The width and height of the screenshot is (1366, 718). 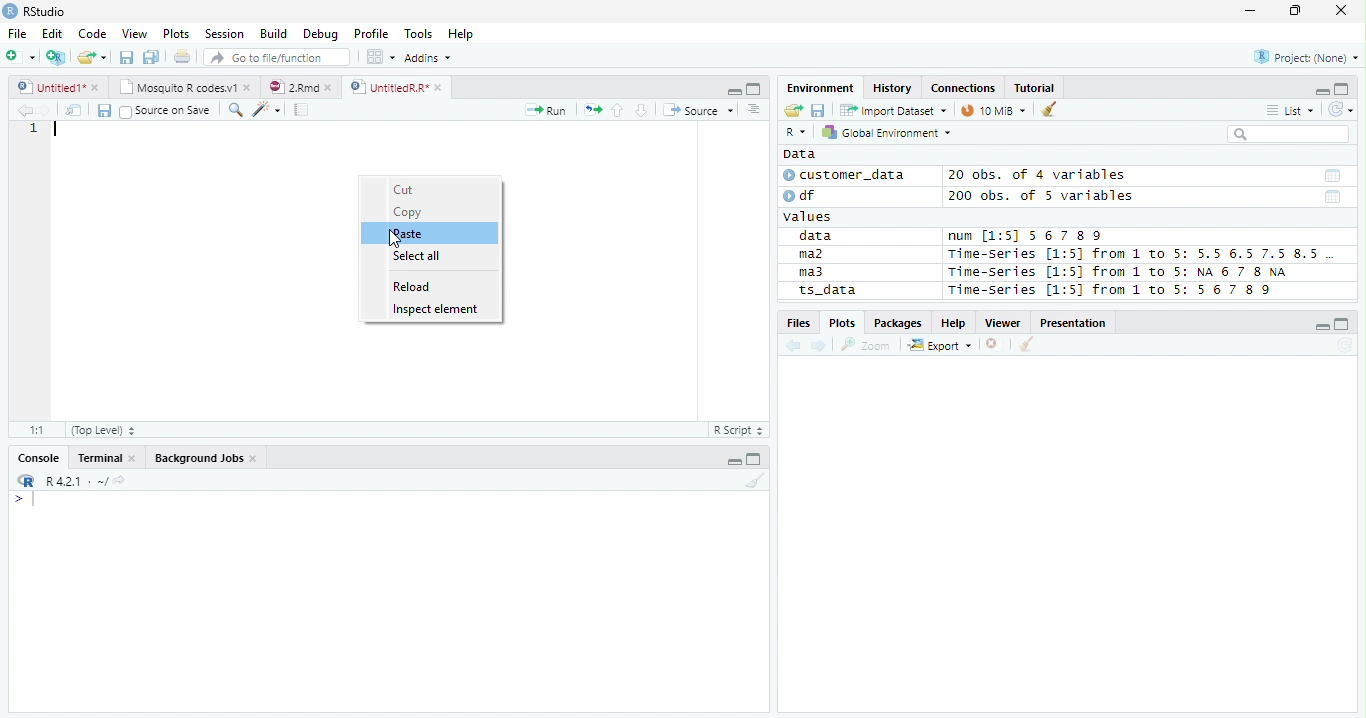 What do you see at coordinates (1298, 11) in the screenshot?
I see `Restore Down` at bounding box center [1298, 11].